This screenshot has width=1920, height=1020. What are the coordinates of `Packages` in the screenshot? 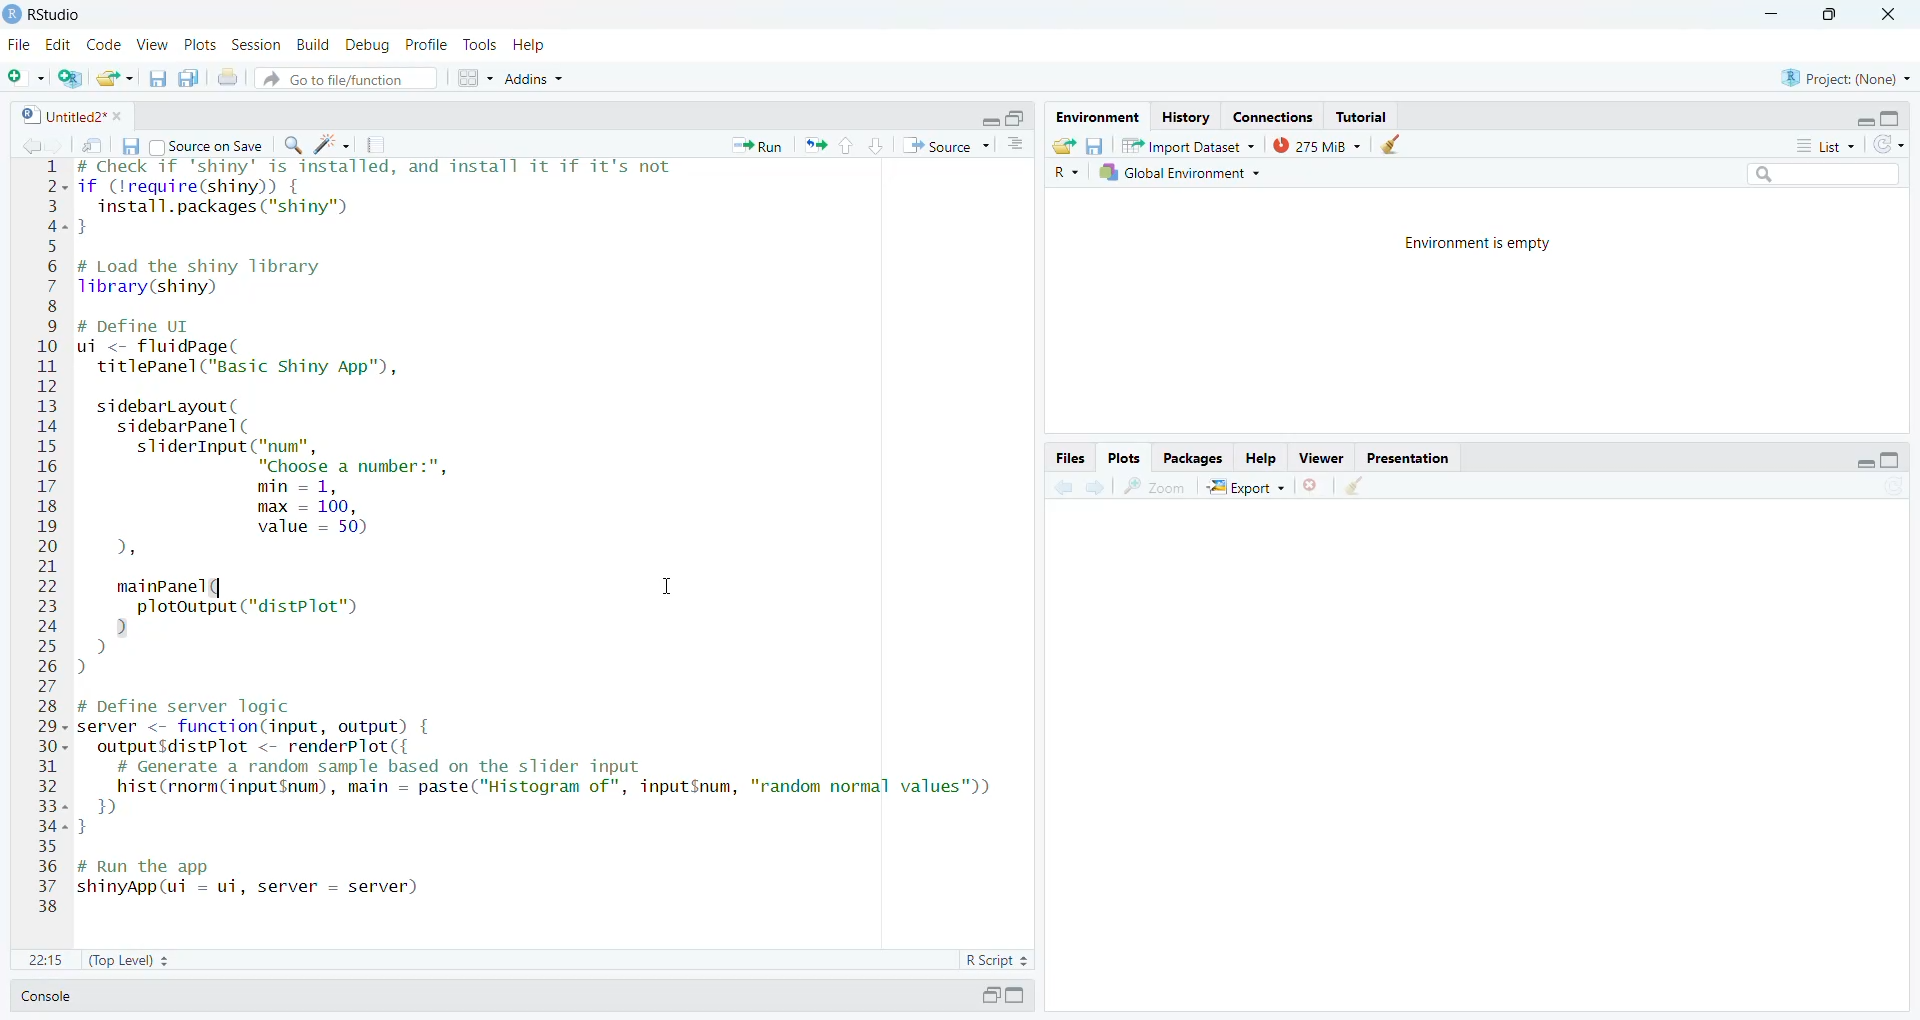 It's located at (1192, 459).